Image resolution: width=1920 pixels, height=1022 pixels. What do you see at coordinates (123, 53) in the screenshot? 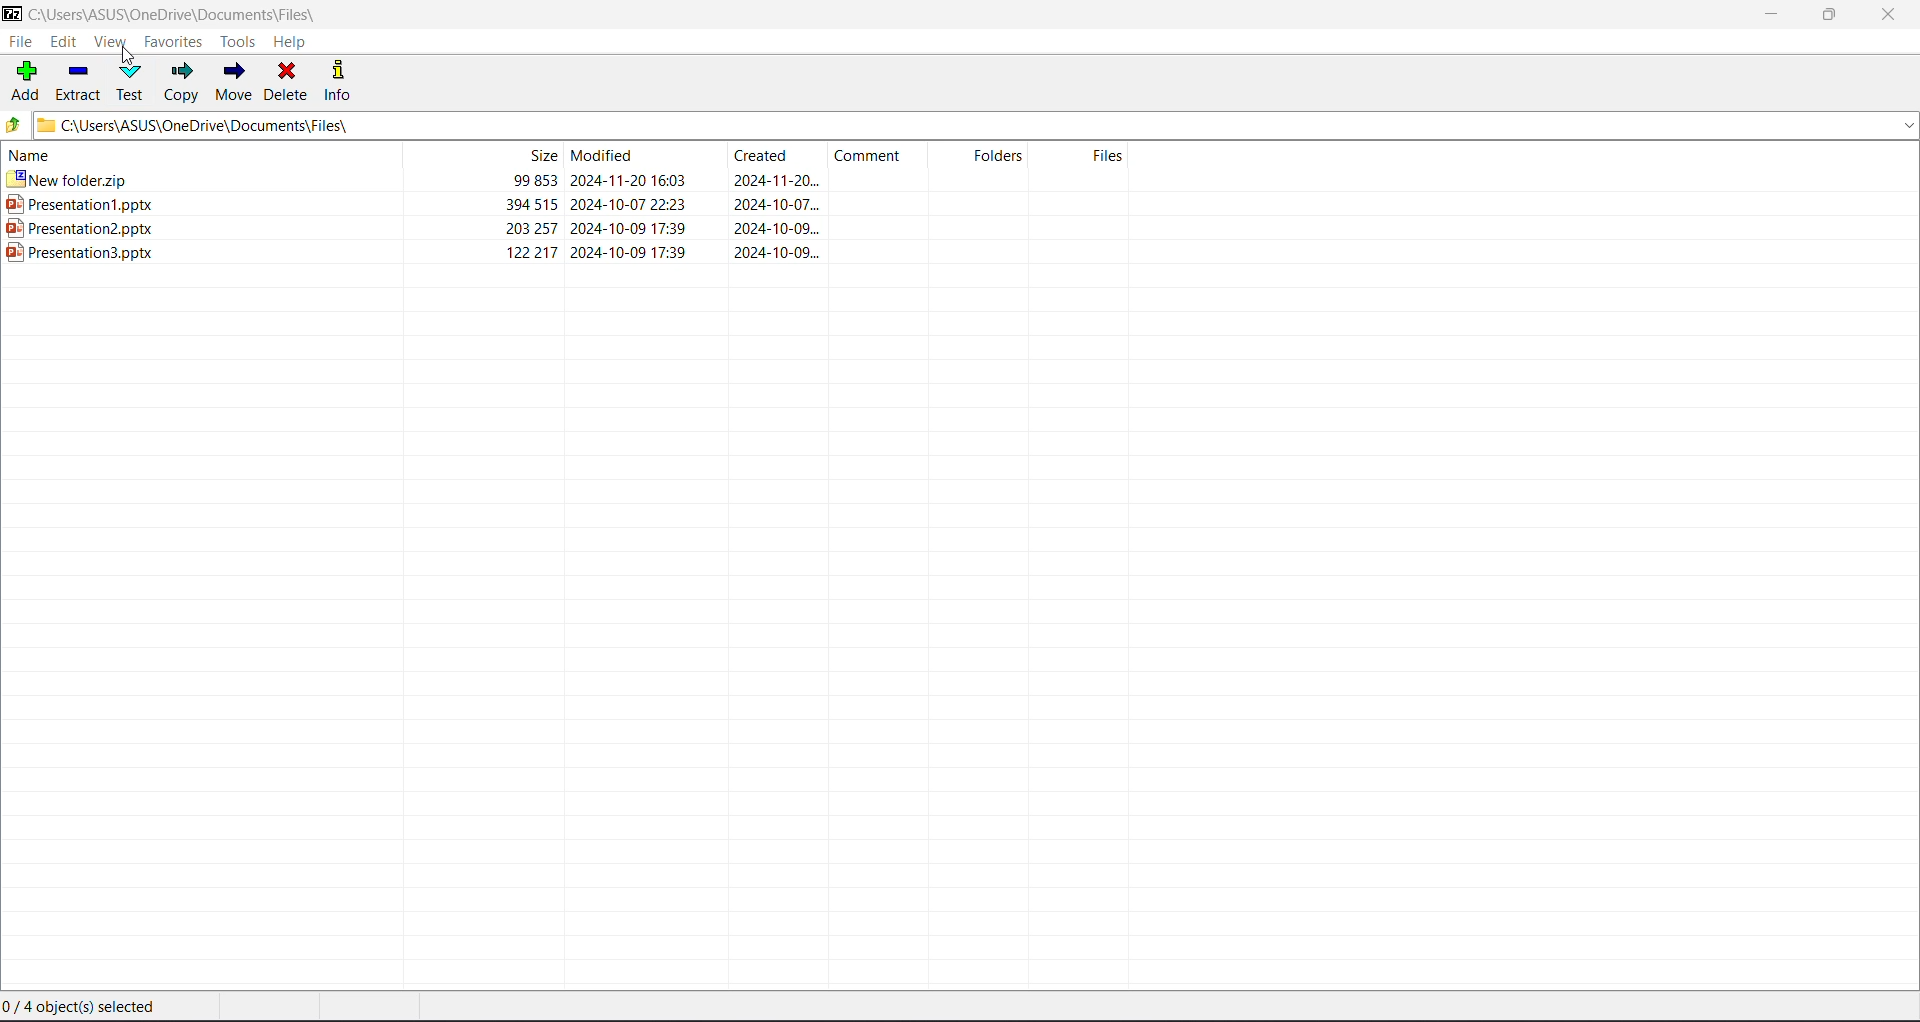
I see `cursor` at bounding box center [123, 53].